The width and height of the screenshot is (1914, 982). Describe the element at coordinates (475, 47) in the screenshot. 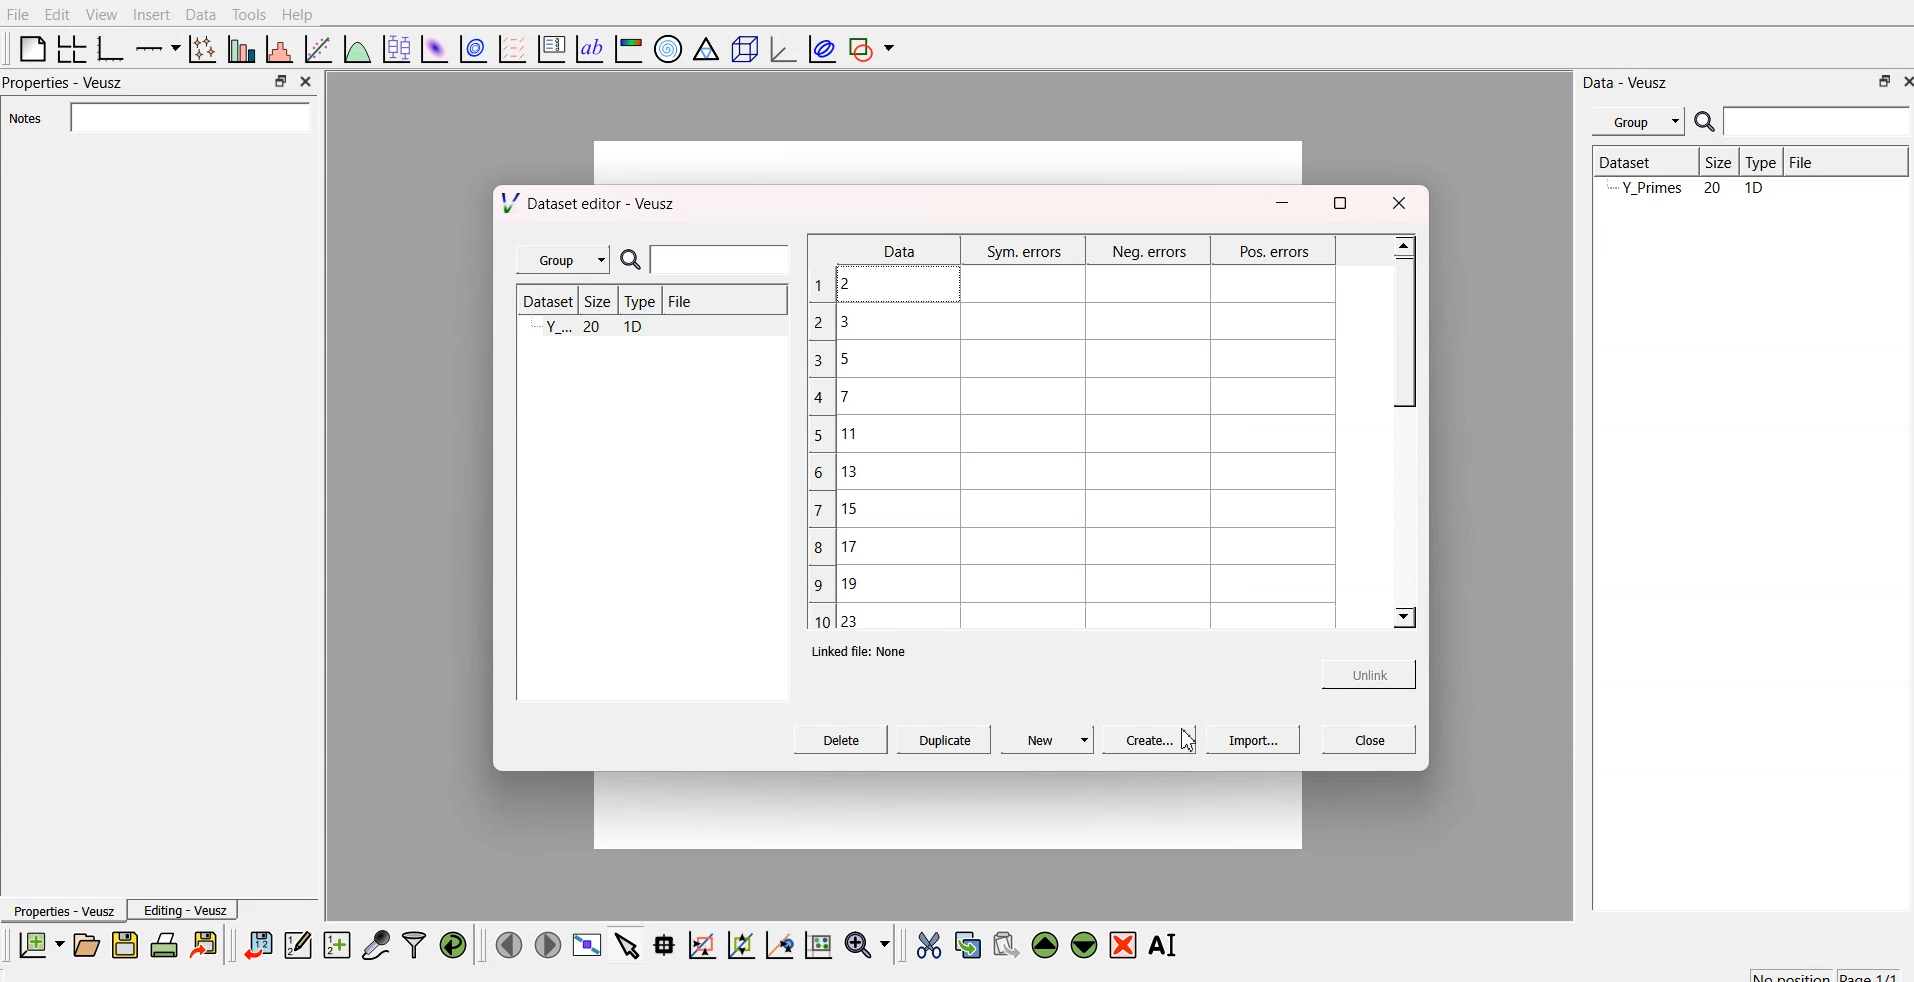

I see `plot data` at that location.